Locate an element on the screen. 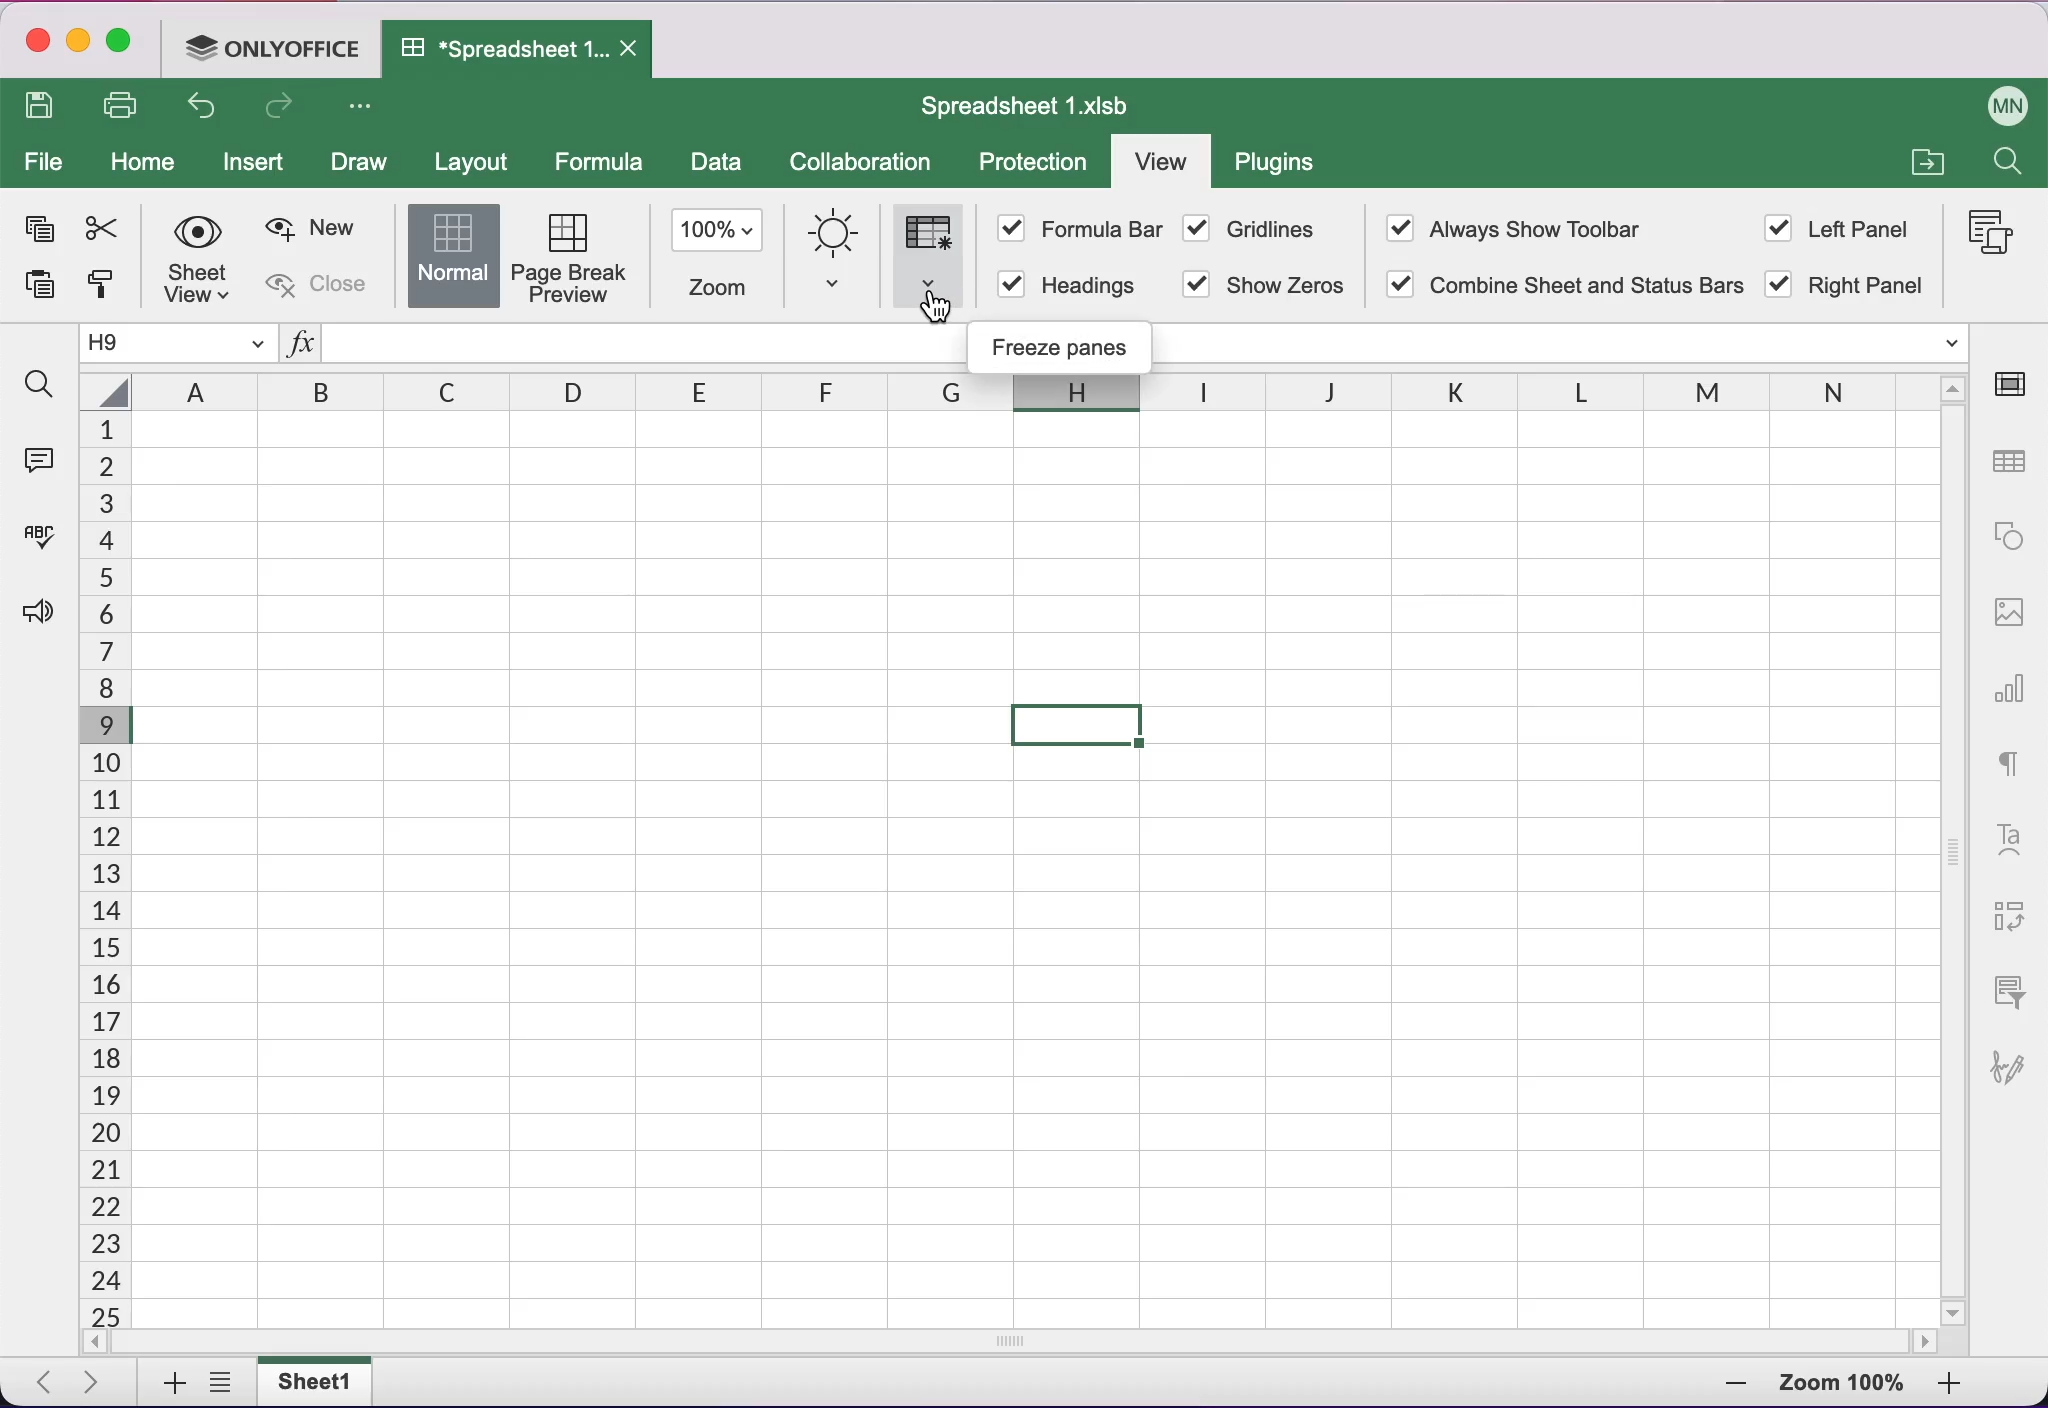 This screenshot has width=2048, height=1408. normal is located at coordinates (449, 256).